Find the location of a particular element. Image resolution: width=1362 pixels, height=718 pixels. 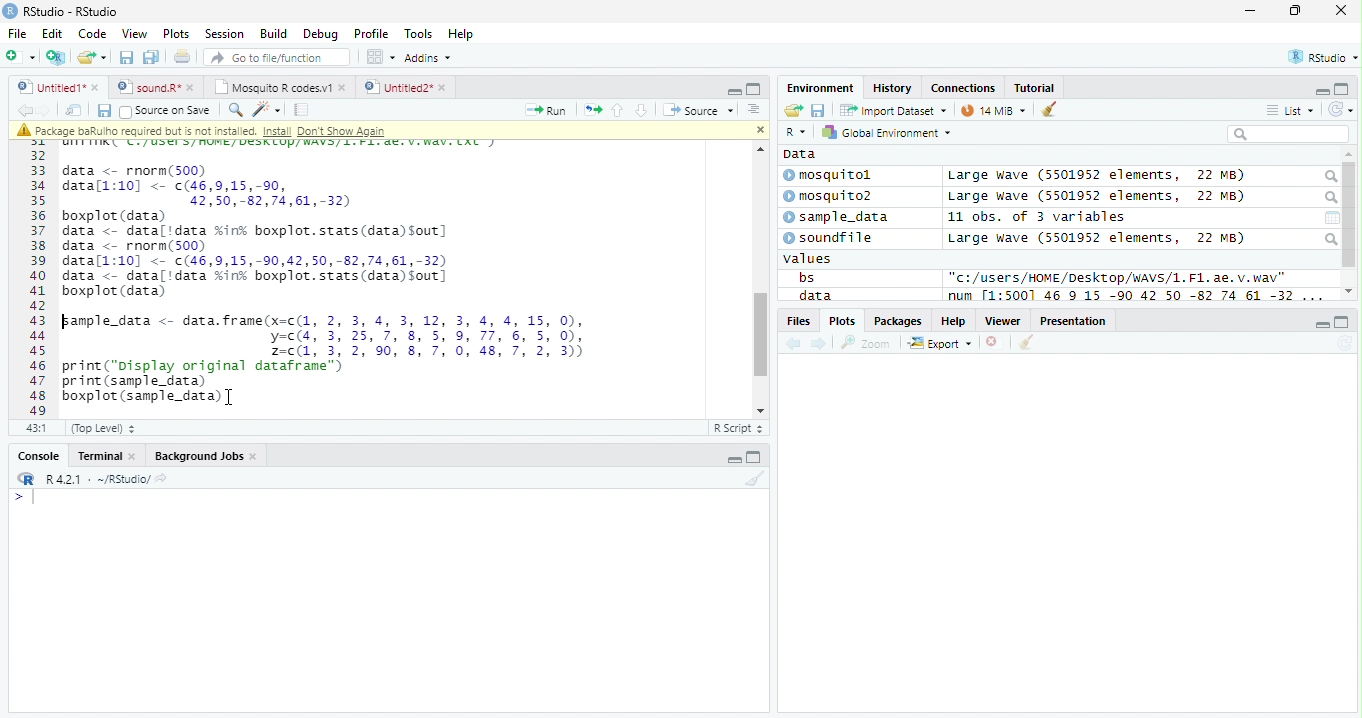

R 4.2.1 - ~/RStudio/ is located at coordinates (98, 481).